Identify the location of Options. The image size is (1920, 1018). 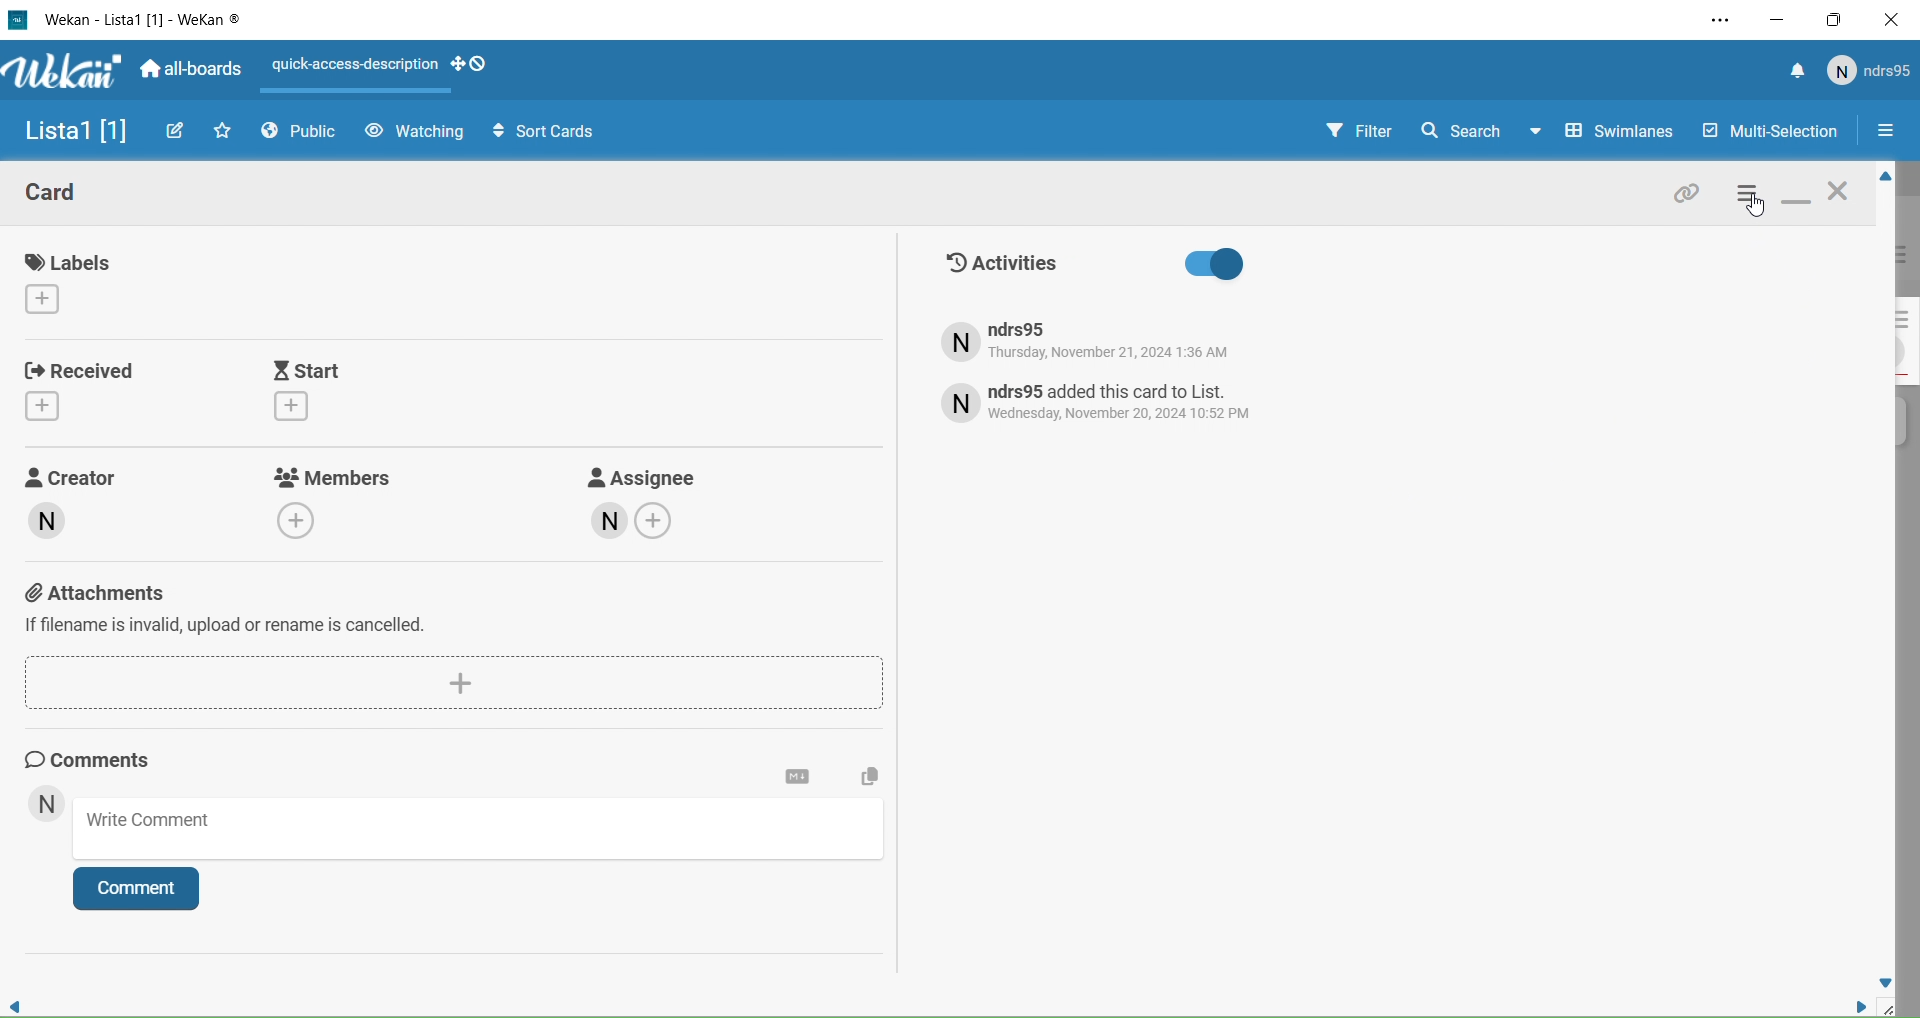
(1890, 132).